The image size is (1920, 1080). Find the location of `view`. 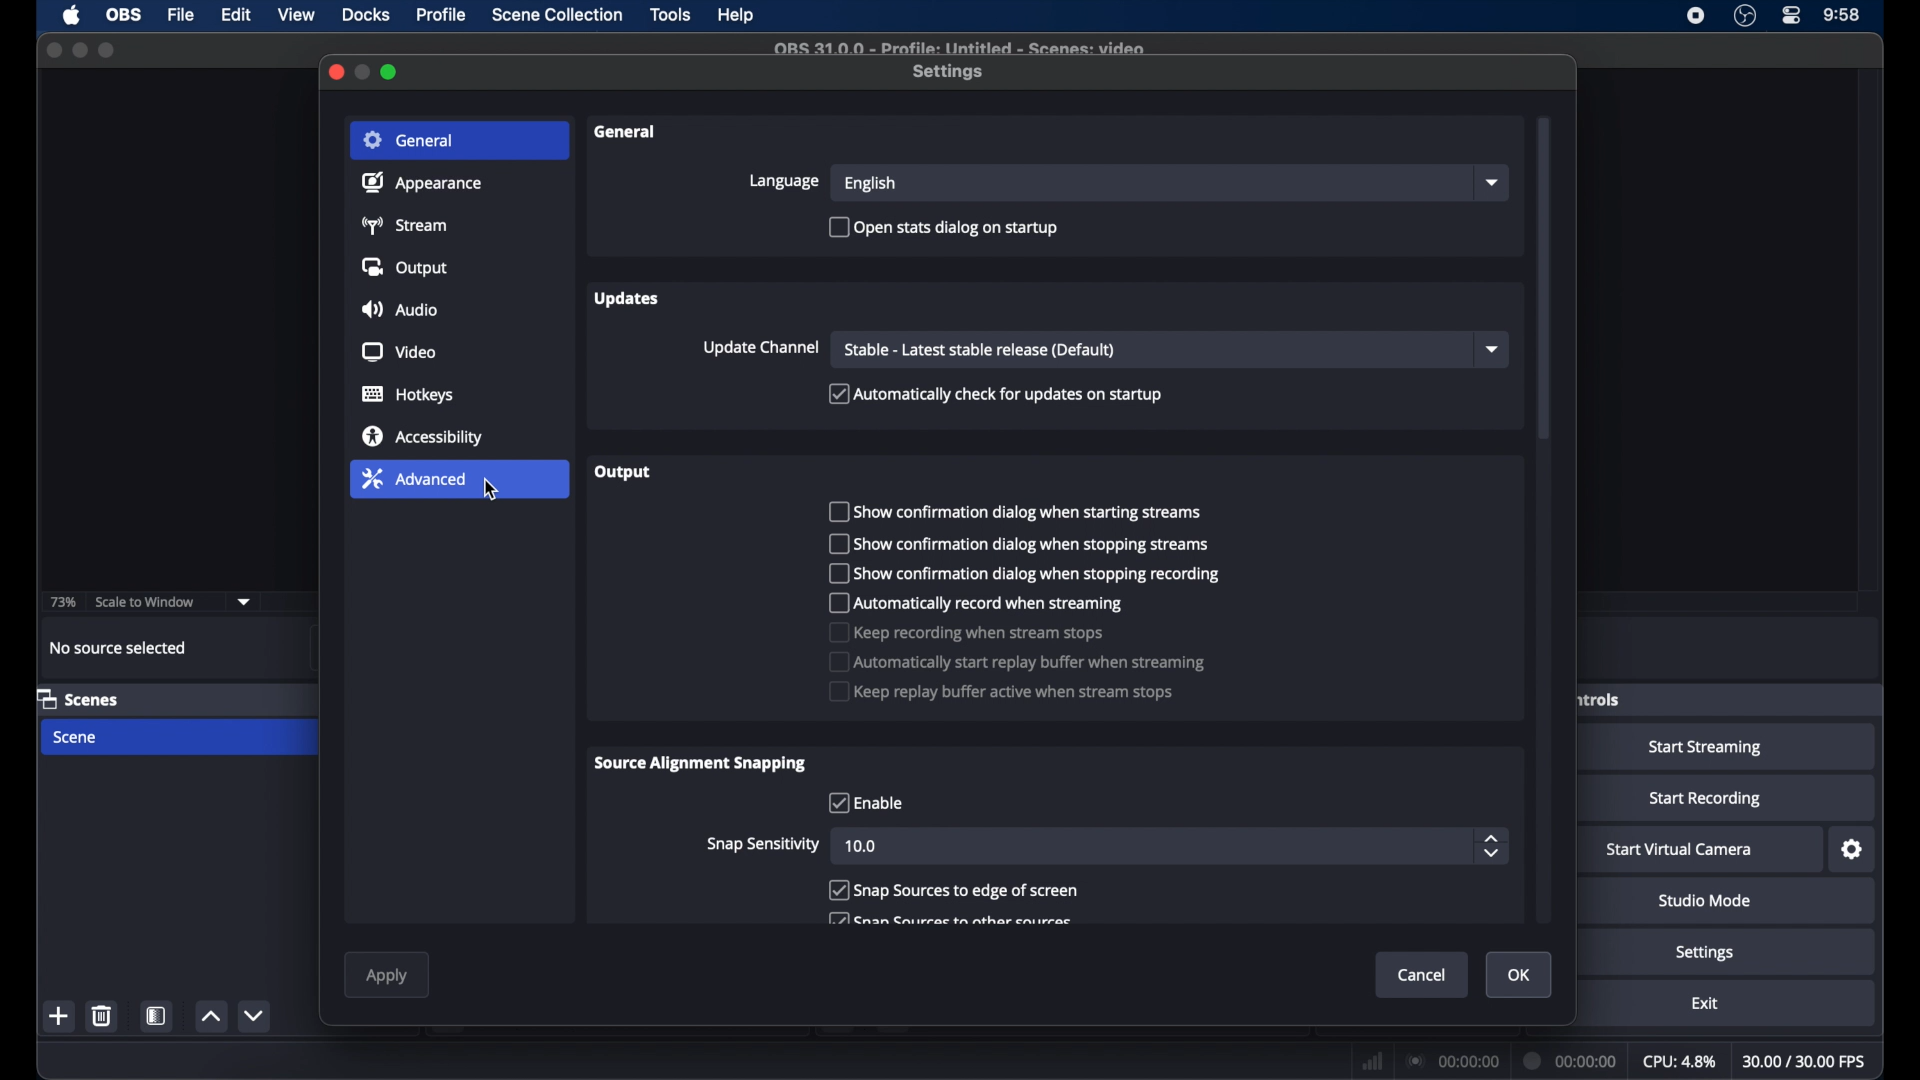

view is located at coordinates (296, 15).